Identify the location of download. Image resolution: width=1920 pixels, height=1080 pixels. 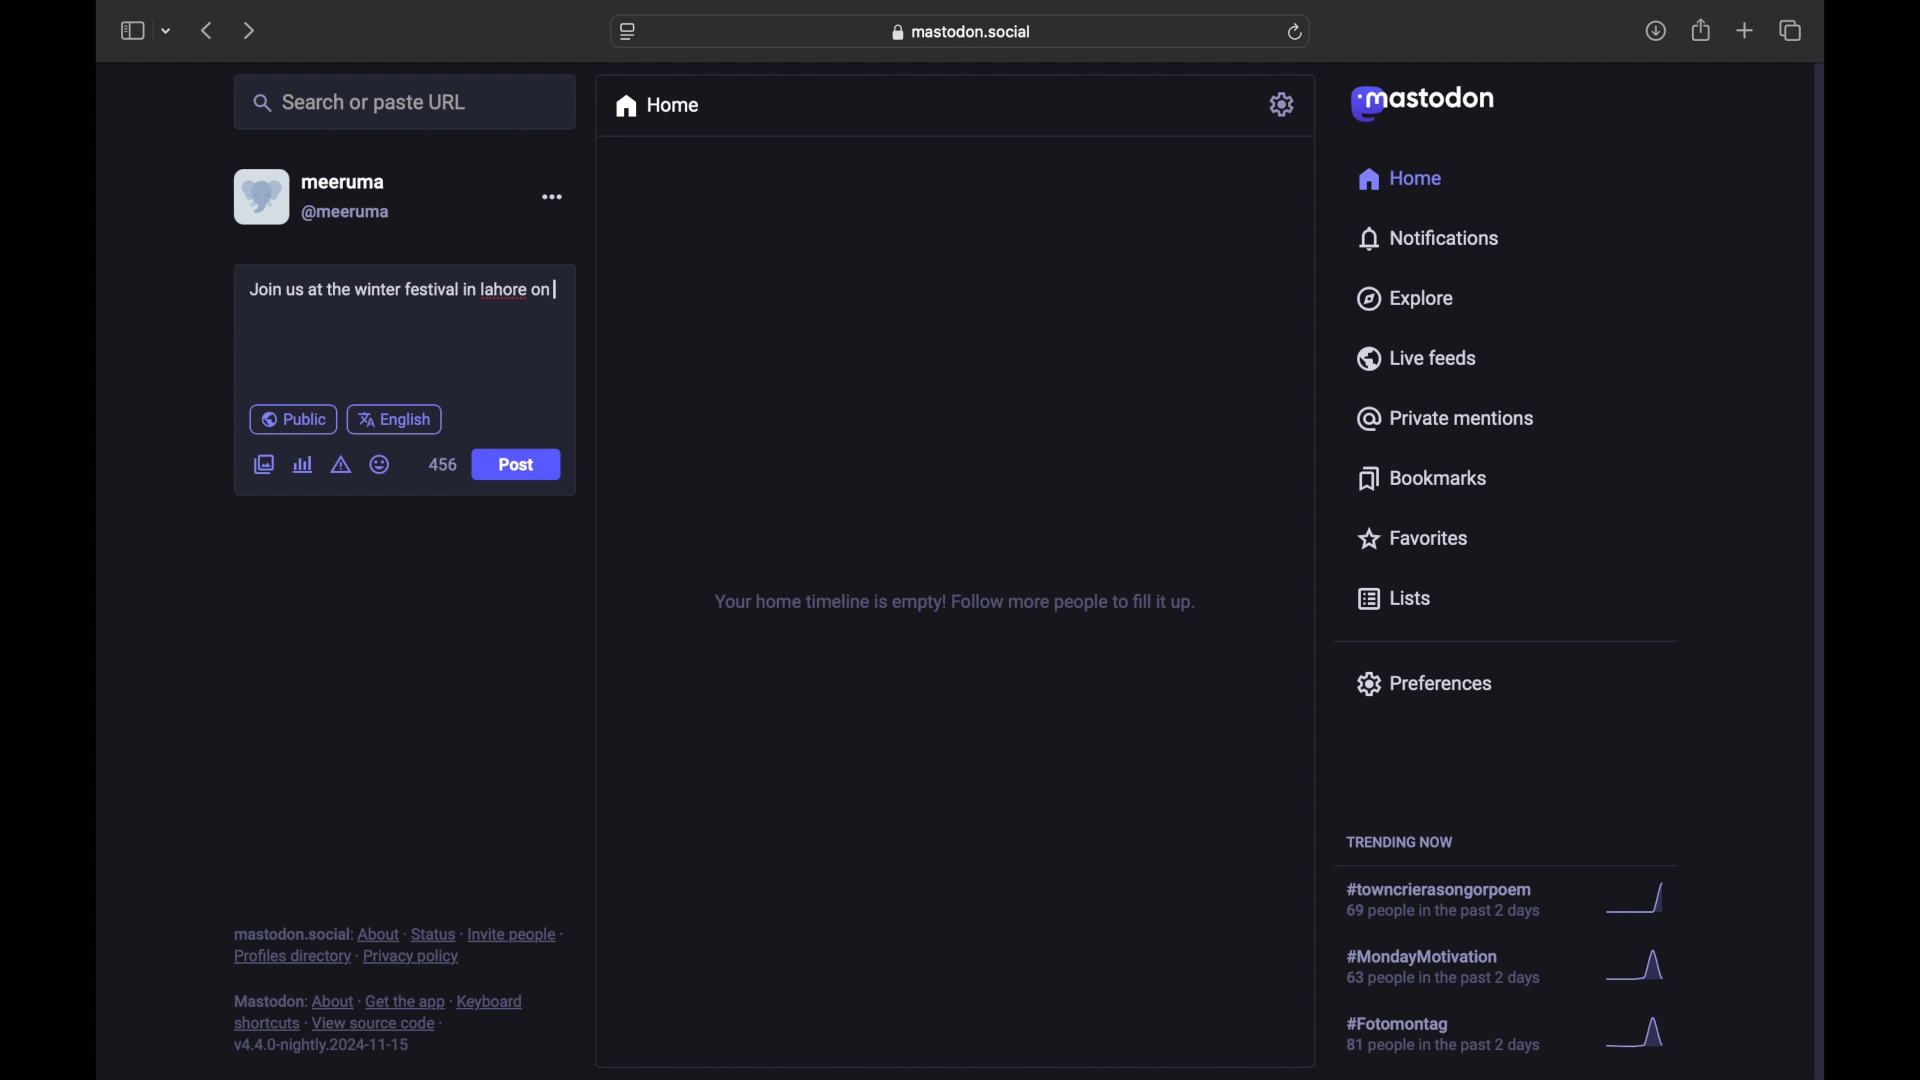
(1656, 32).